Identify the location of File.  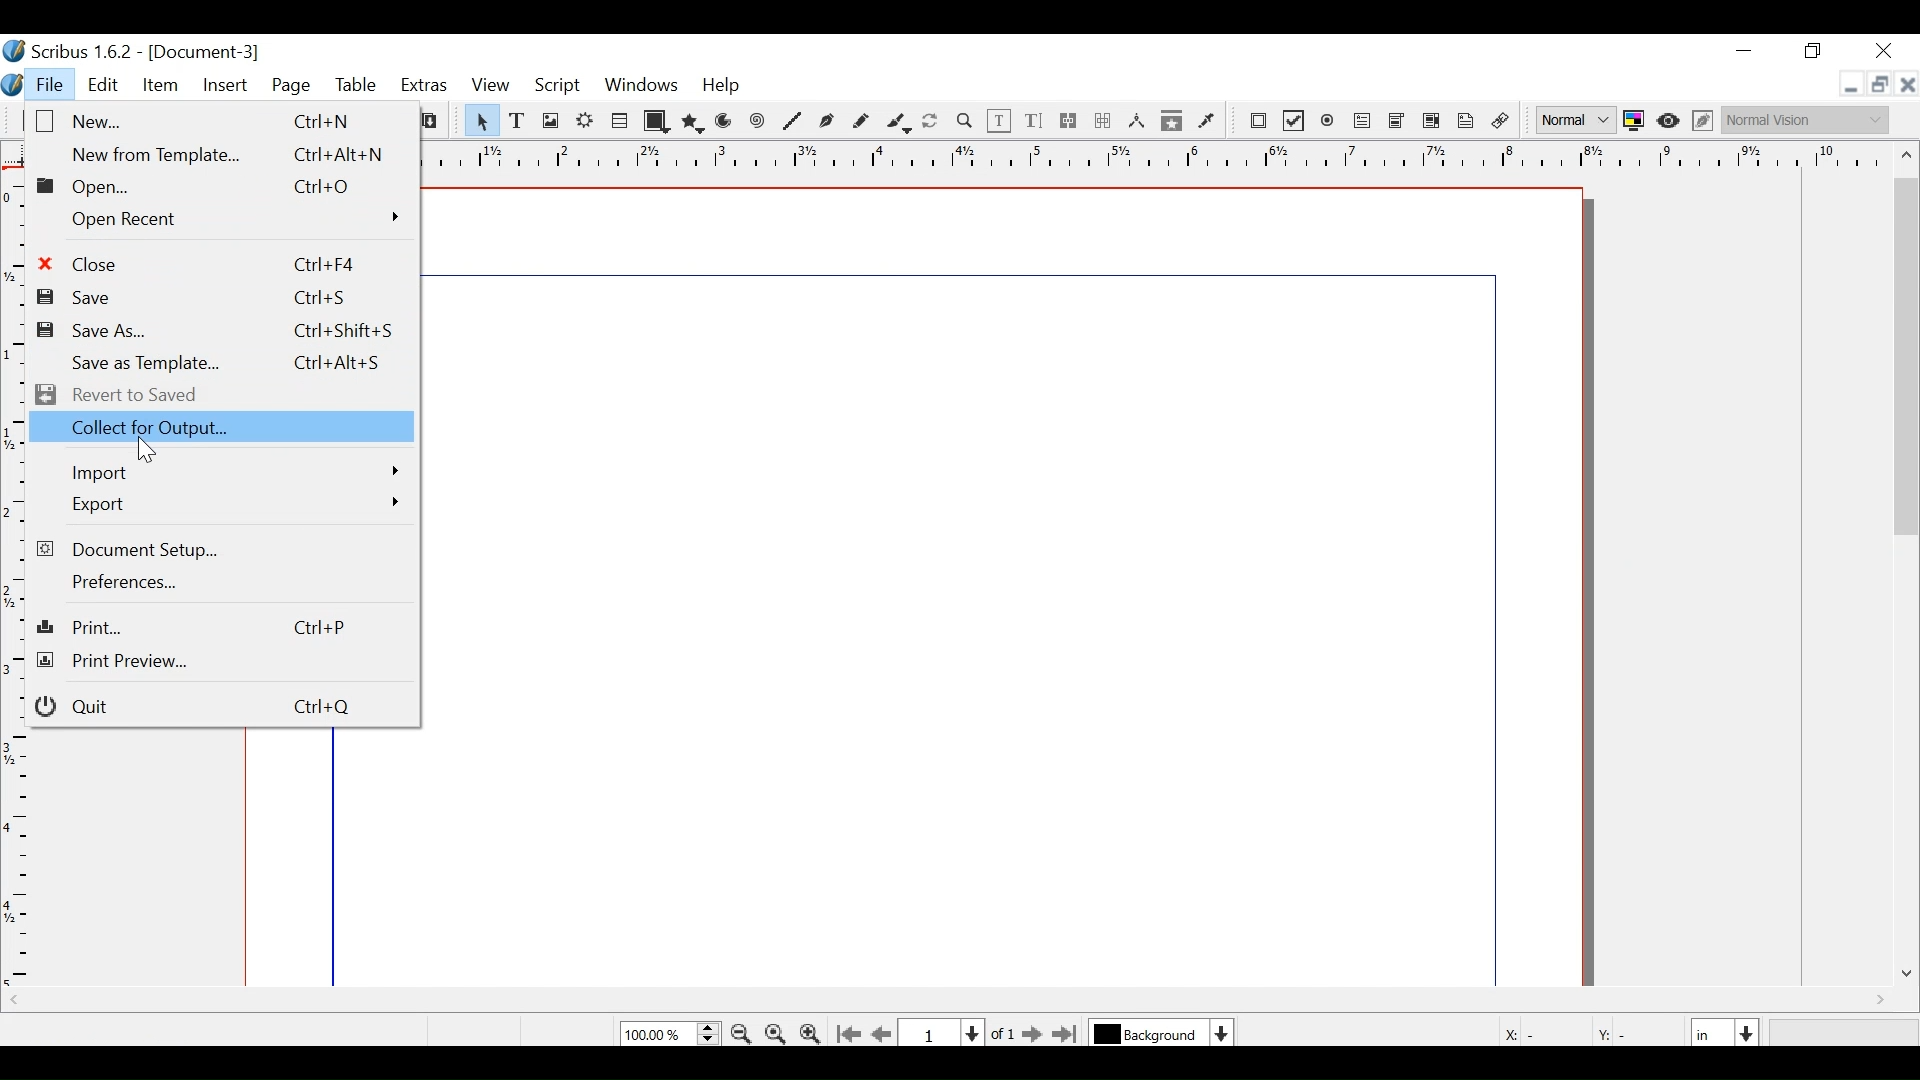
(49, 87).